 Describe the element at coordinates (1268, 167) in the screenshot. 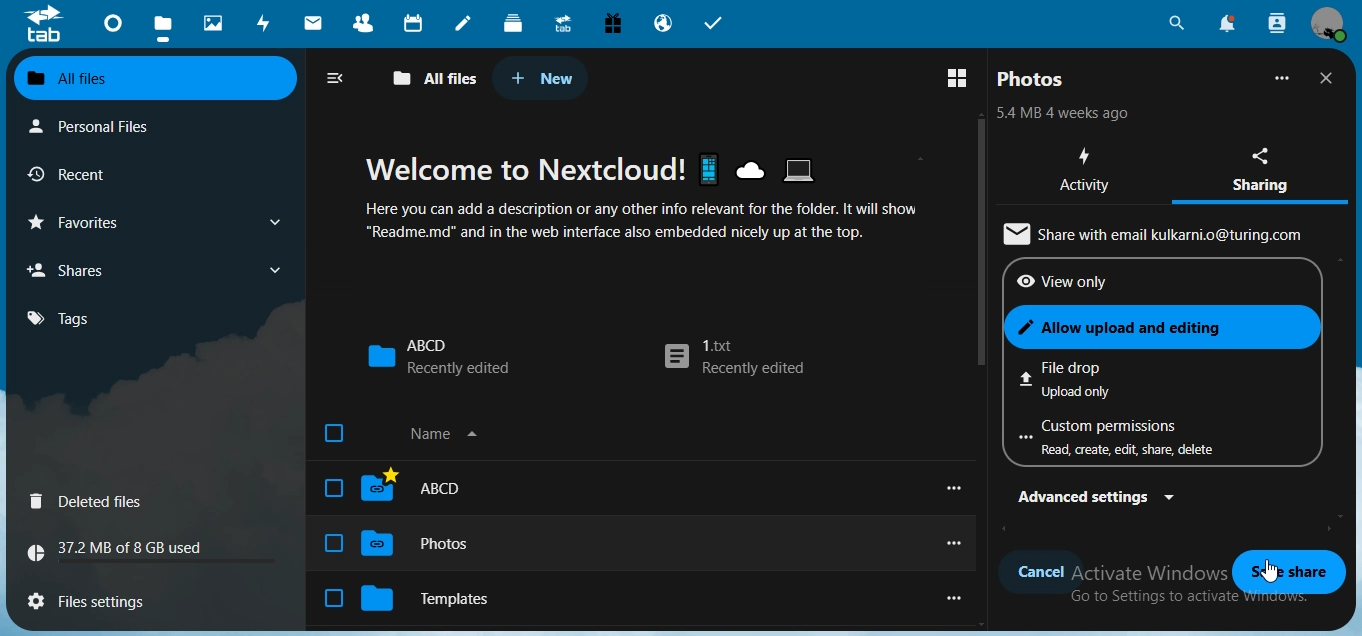

I see `sharing` at that location.